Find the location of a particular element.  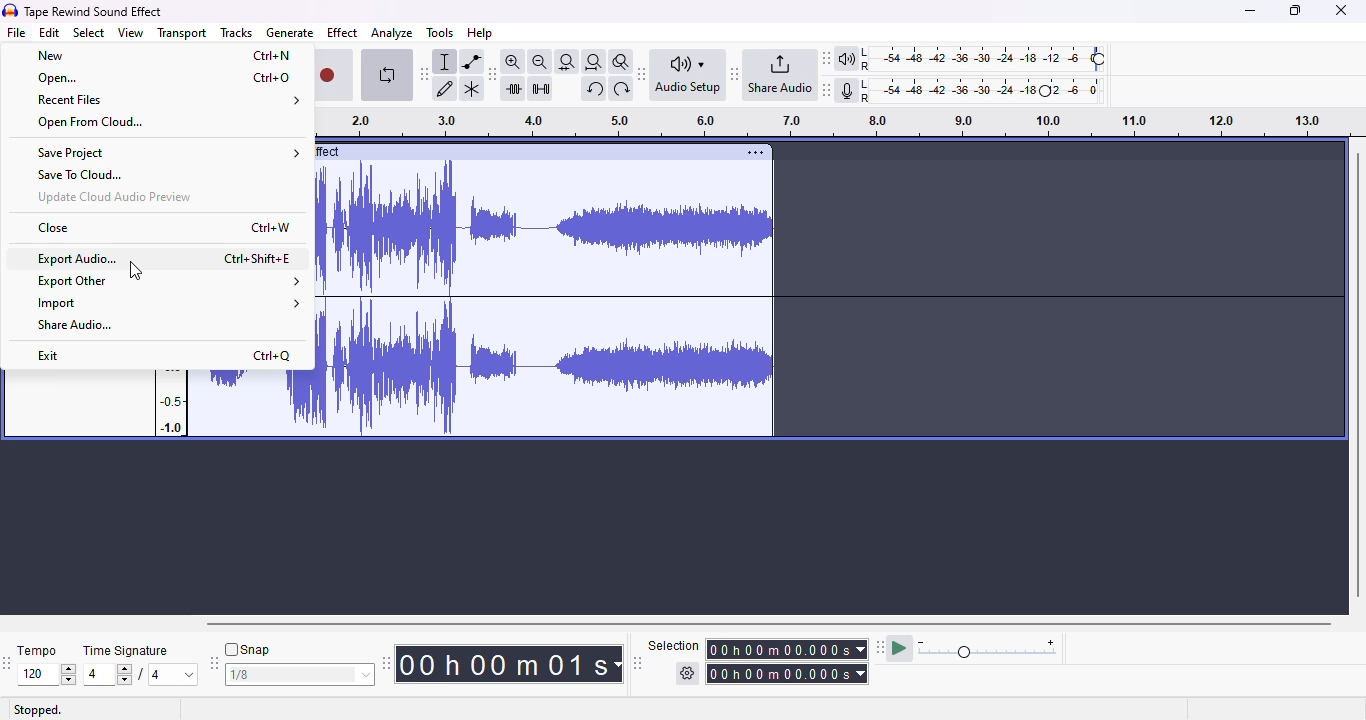

record is located at coordinates (335, 77).